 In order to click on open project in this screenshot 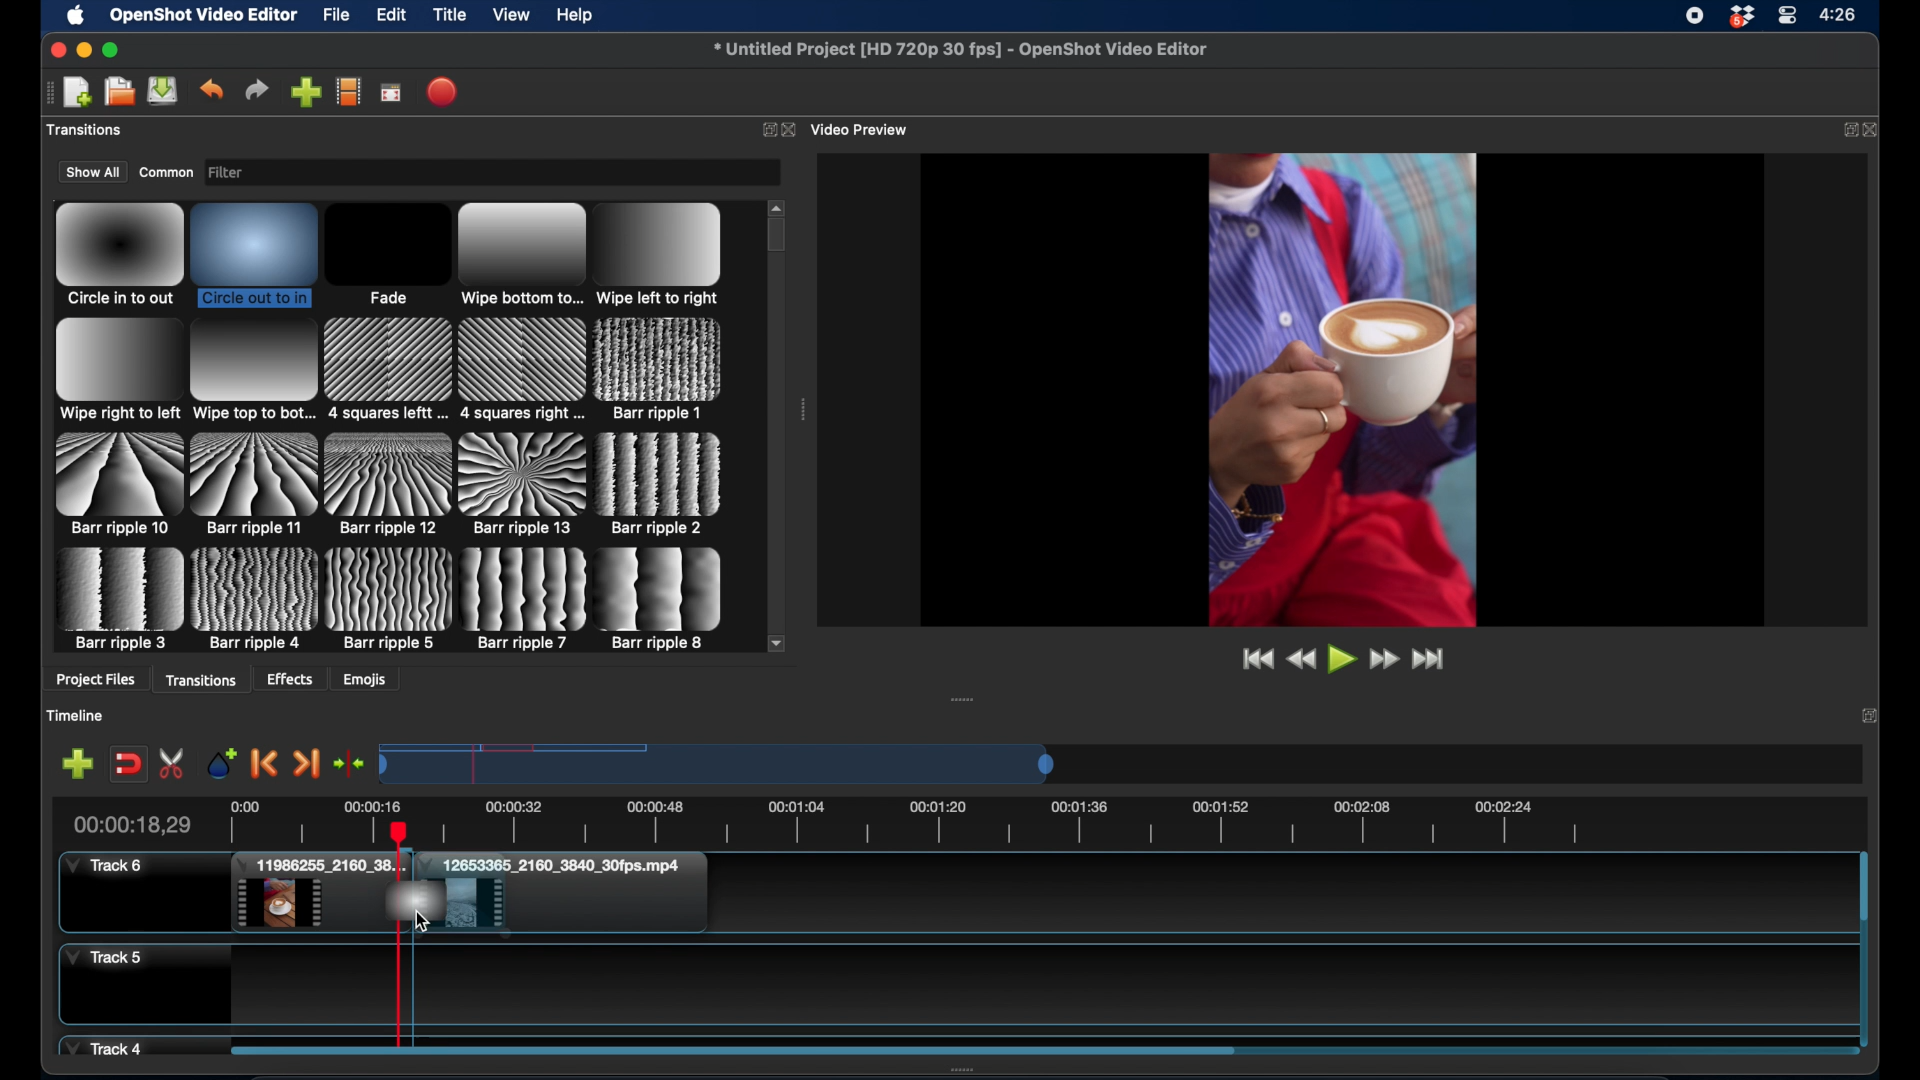, I will do `click(77, 93)`.